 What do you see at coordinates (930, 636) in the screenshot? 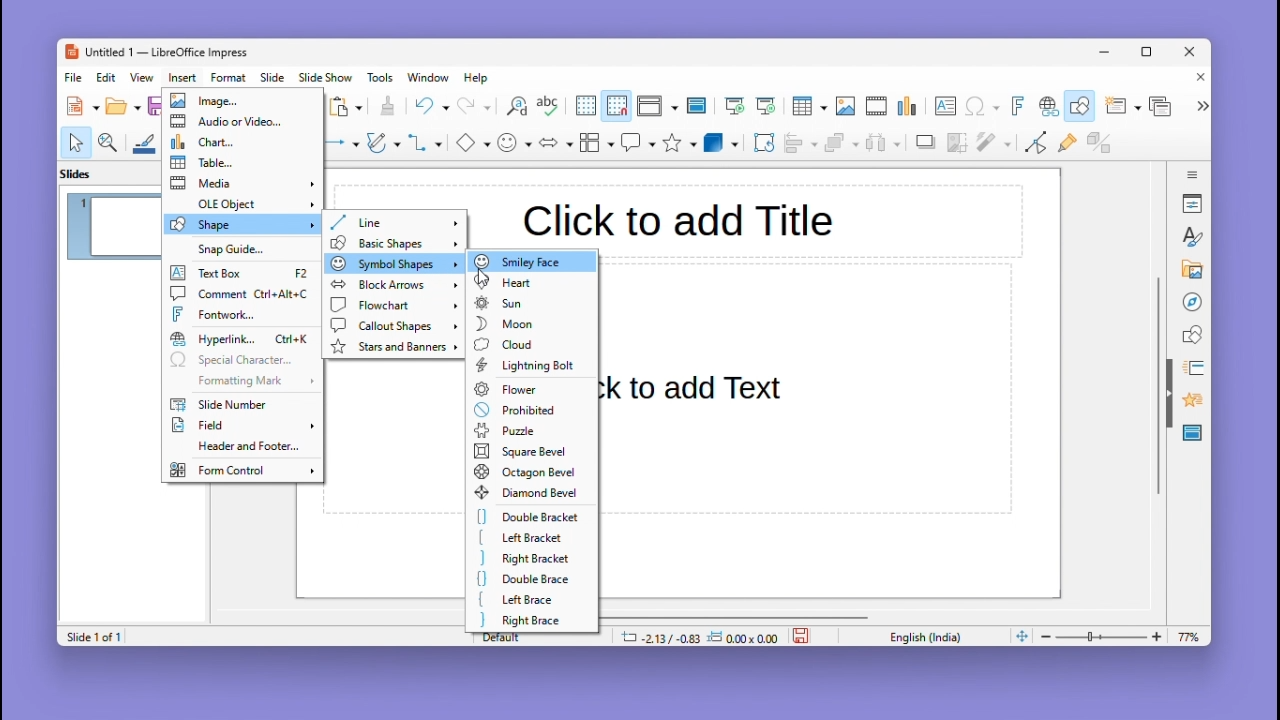
I see `English` at bounding box center [930, 636].